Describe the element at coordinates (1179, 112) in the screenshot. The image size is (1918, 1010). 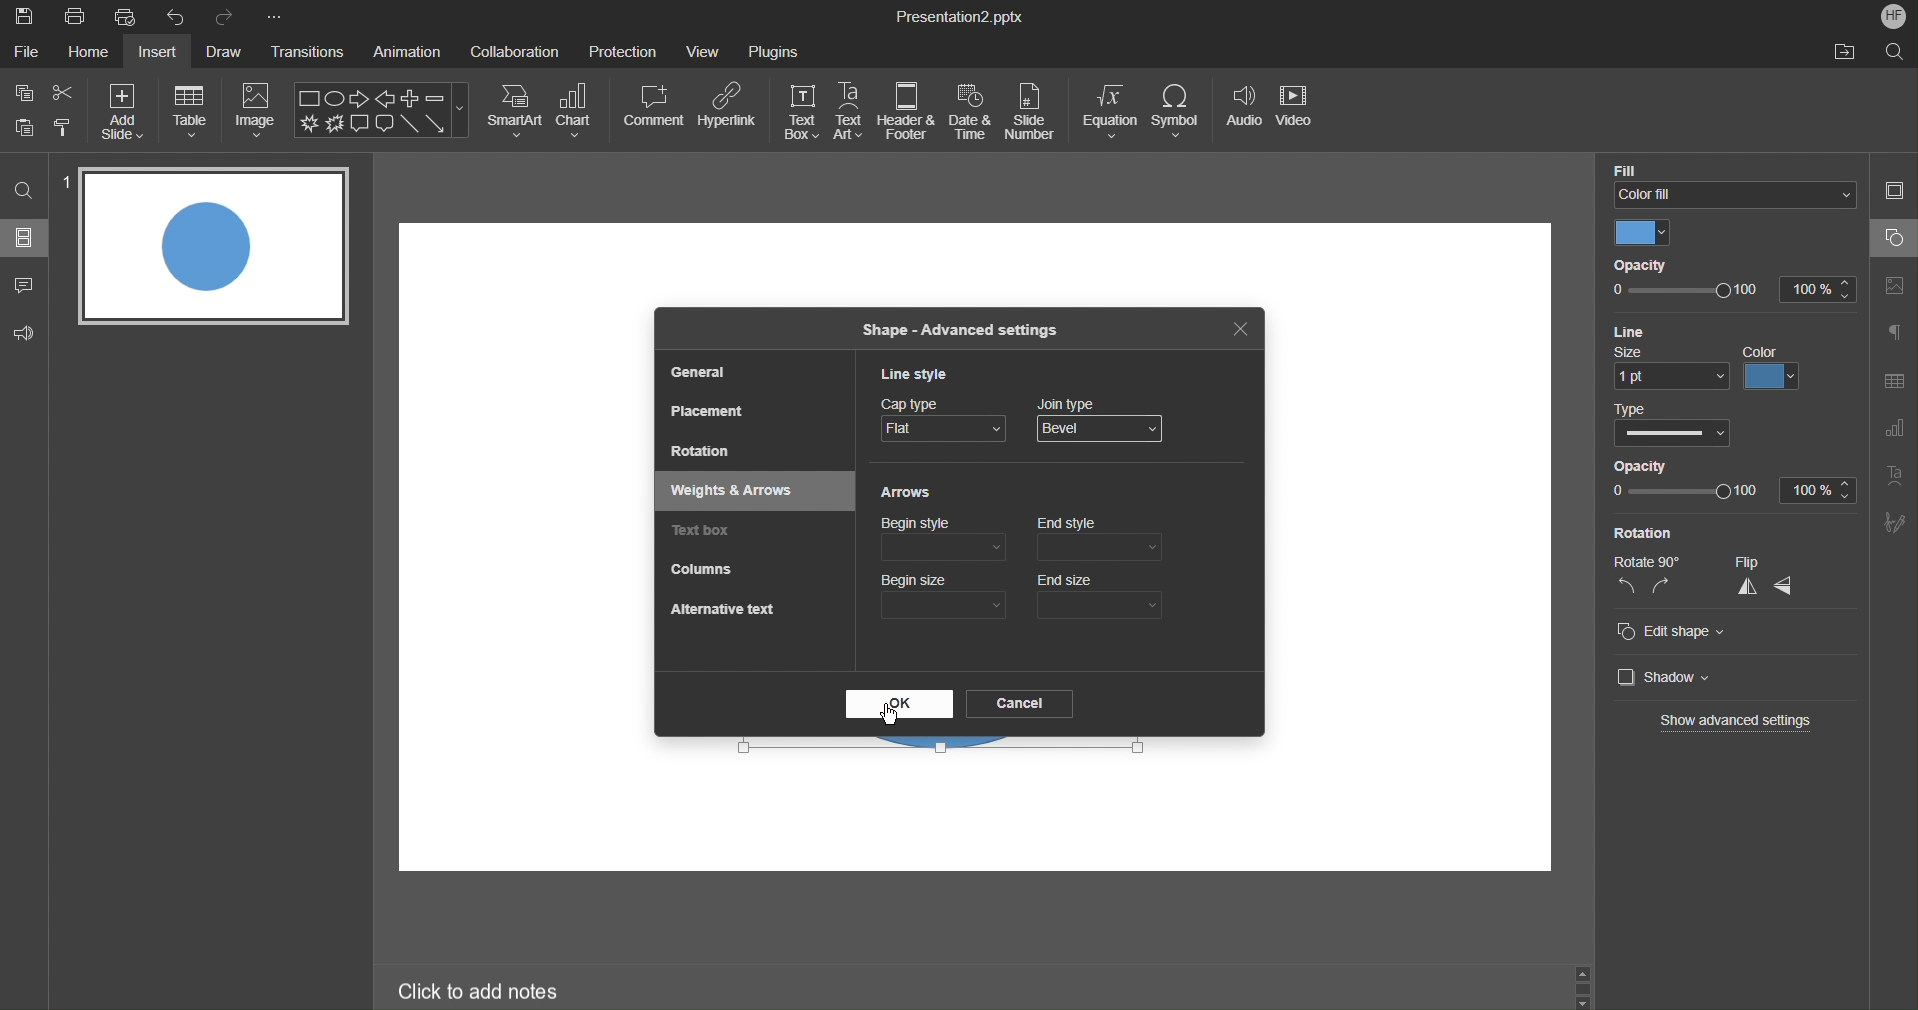
I see `Symbol` at that location.